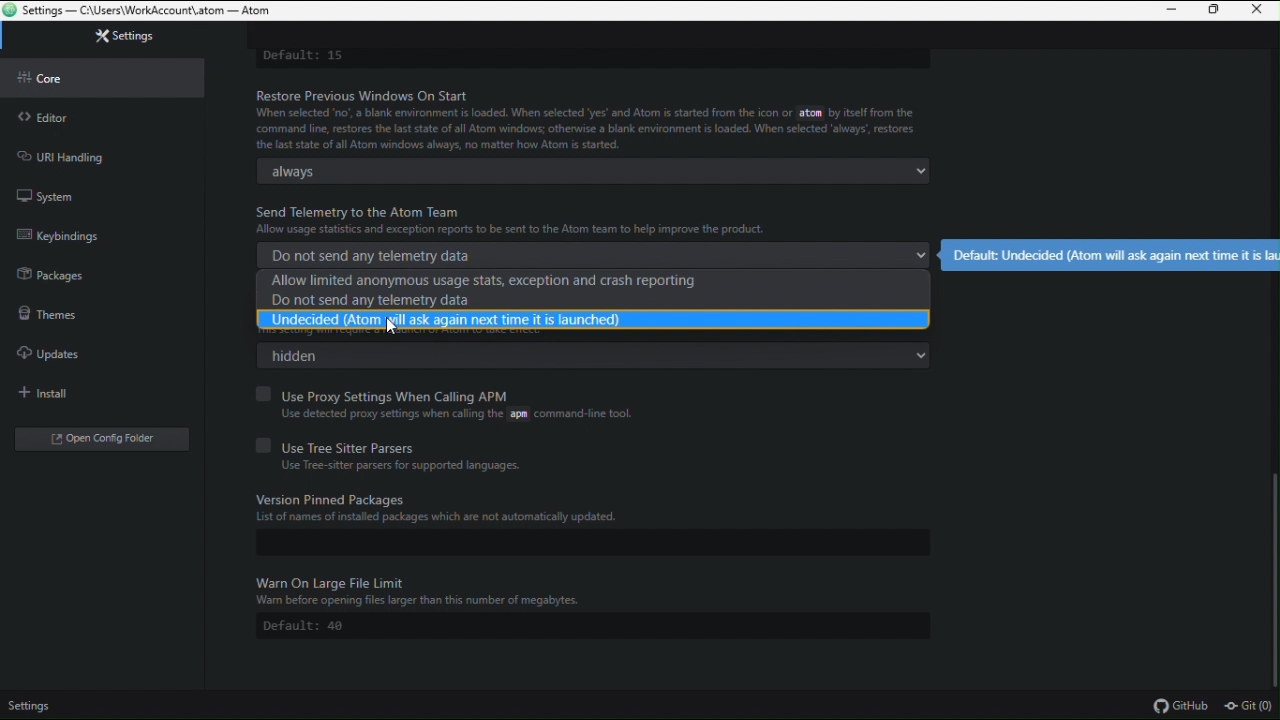  Describe the element at coordinates (101, 113) in the screenshot. I see `editor` at that location.